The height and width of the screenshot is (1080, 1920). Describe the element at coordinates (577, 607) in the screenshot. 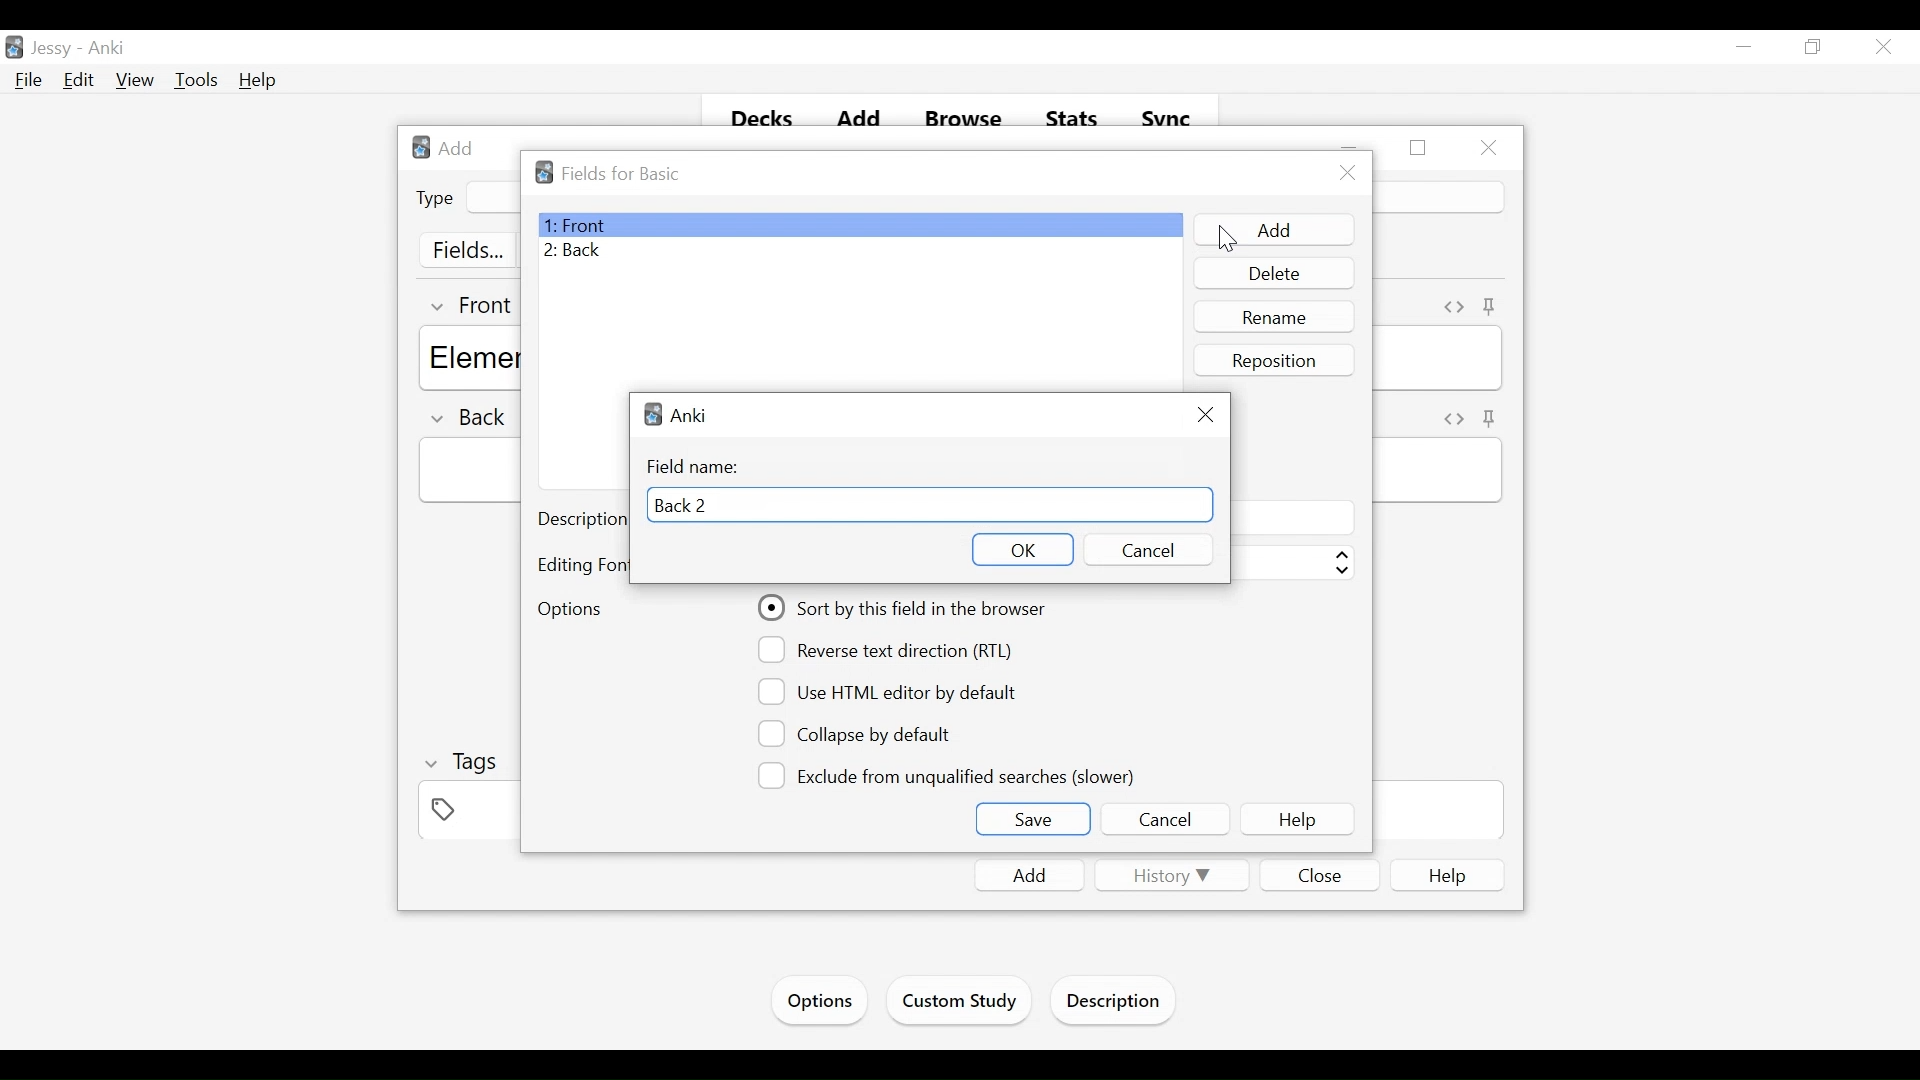

I see `Options` at that location.